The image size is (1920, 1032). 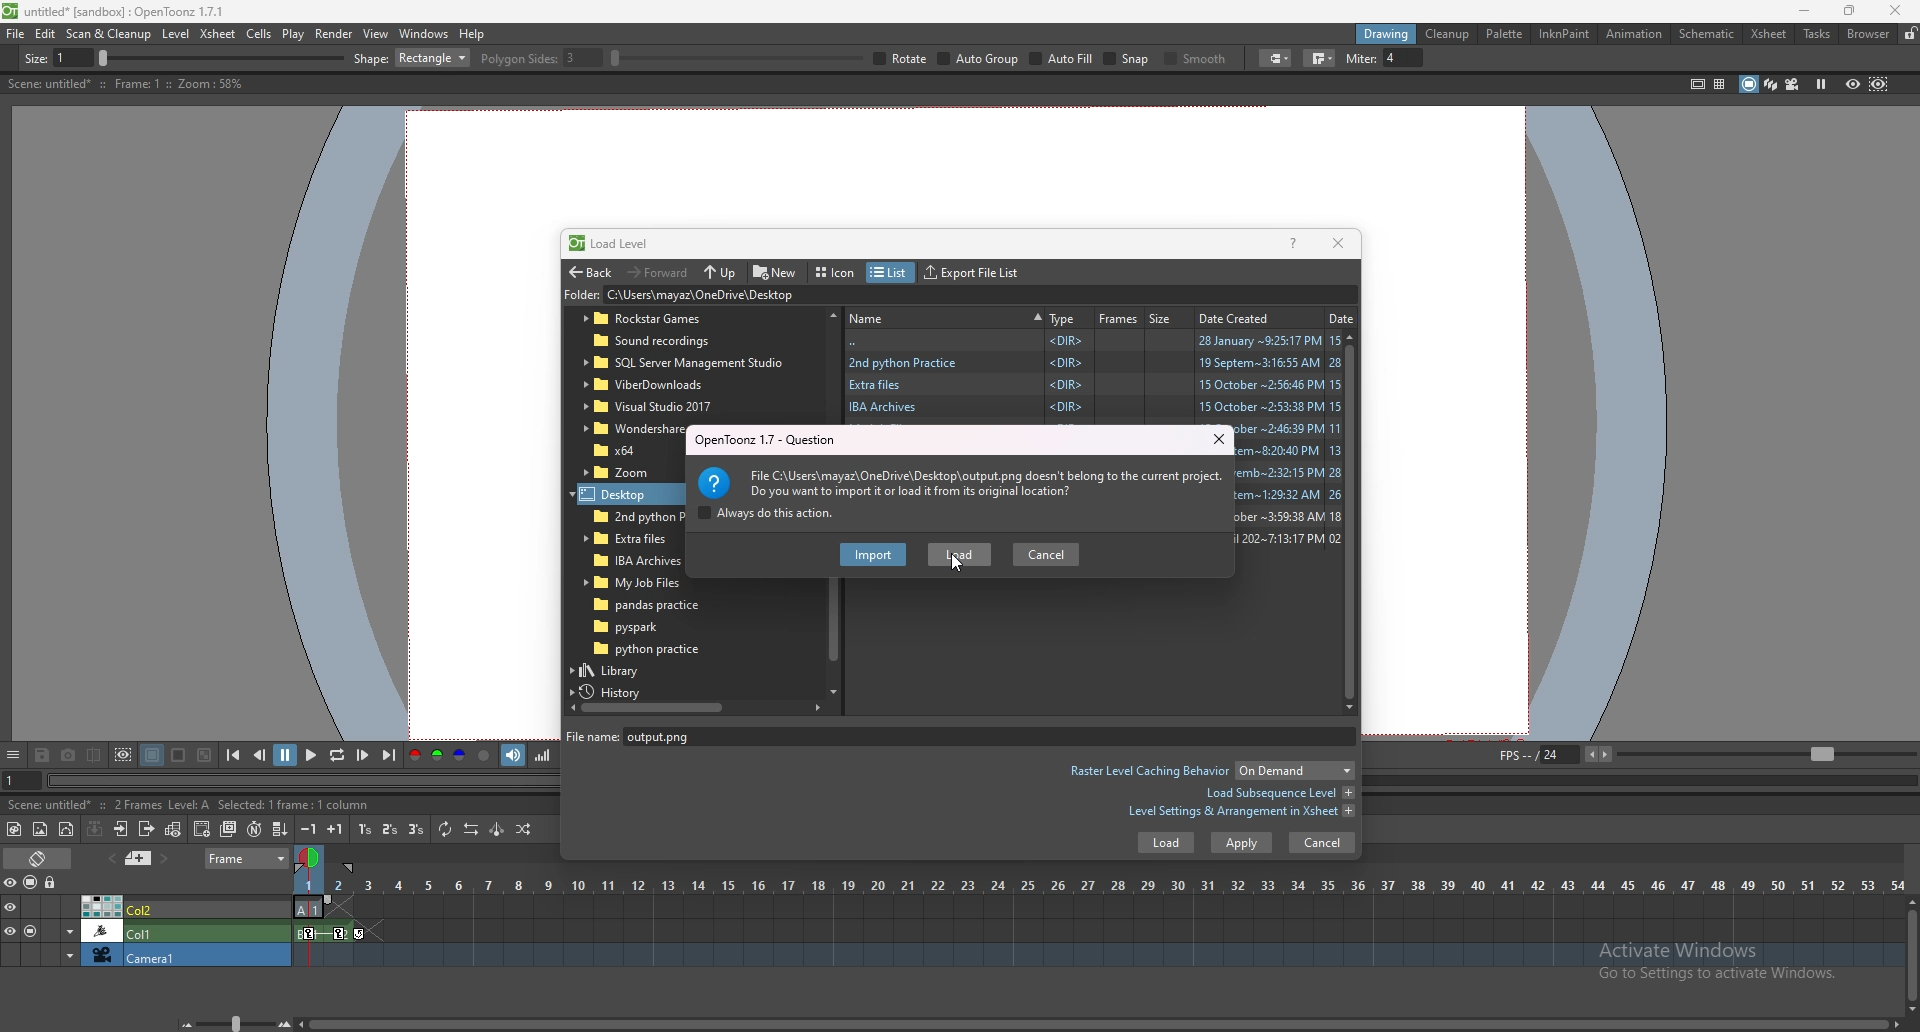 I want to click on toggle edit in place, so click(x=173, y=829).